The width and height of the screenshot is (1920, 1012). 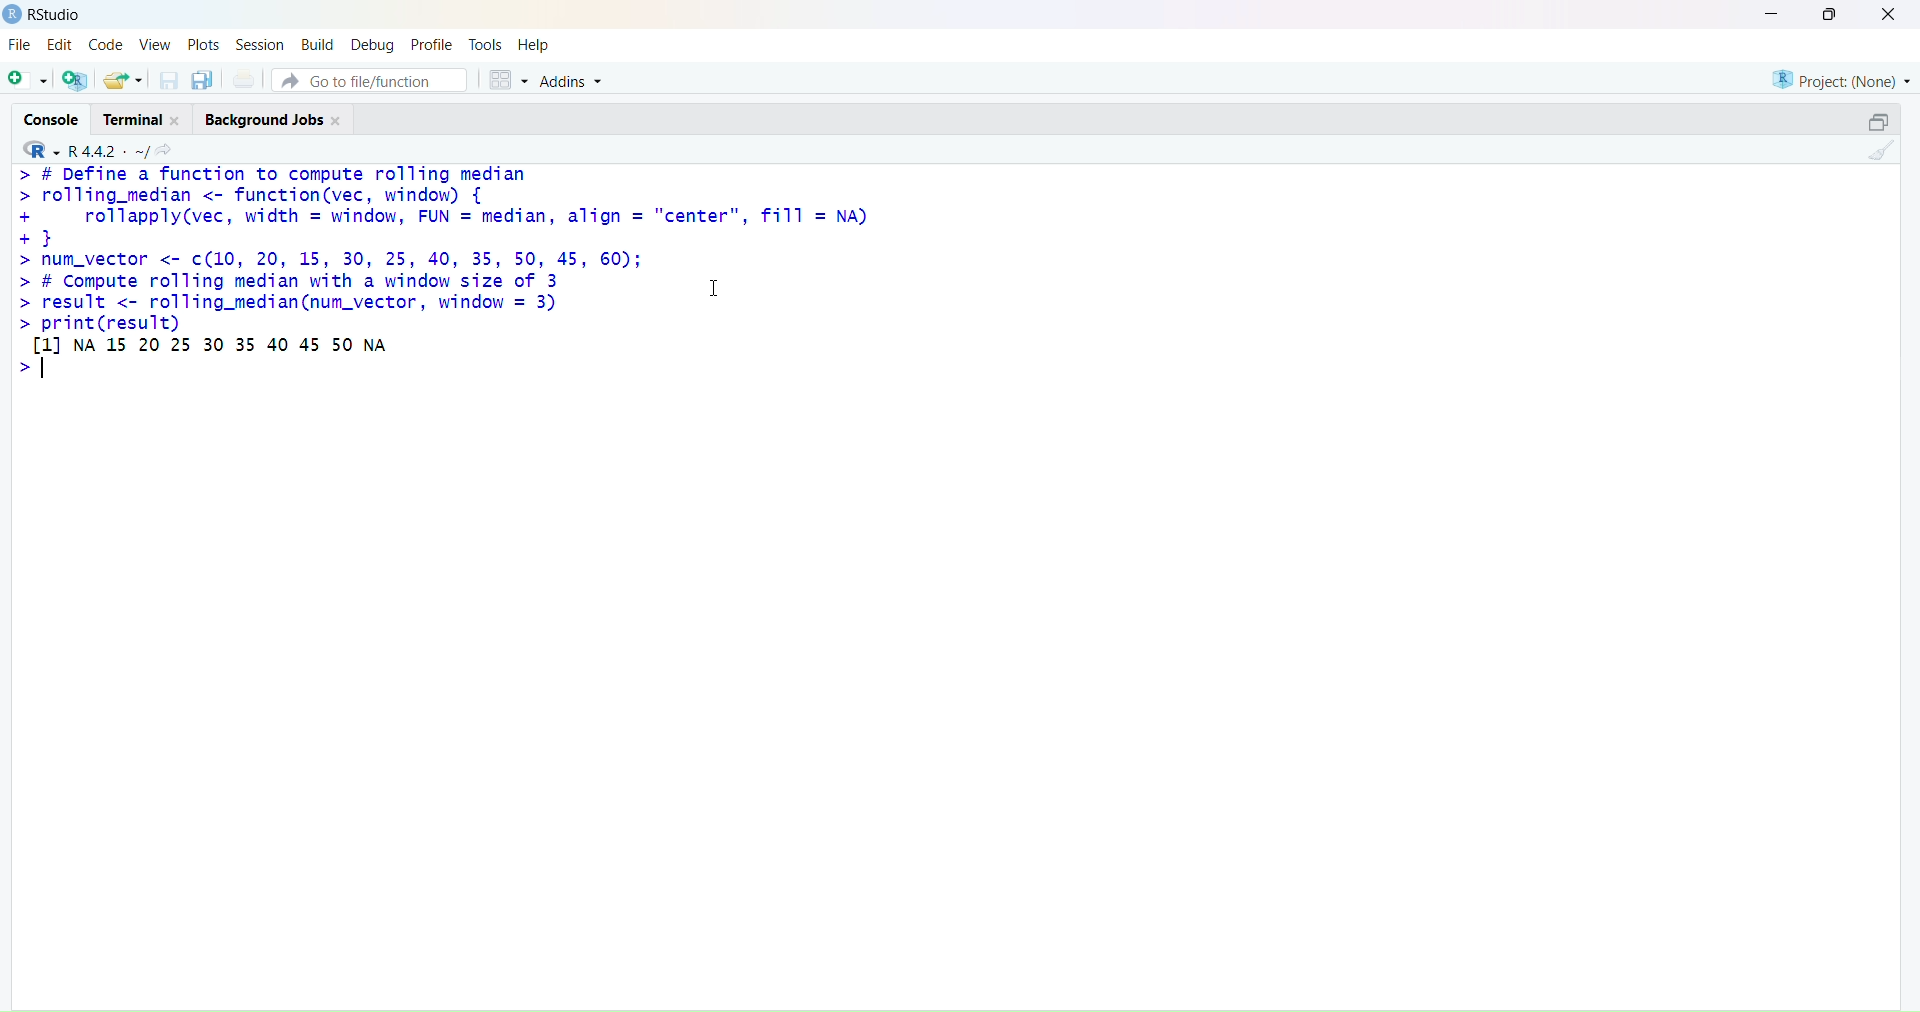 What do you see at coordinates (244, 79) in the screenshot?
I see `print` at bounding box center [244, 79].